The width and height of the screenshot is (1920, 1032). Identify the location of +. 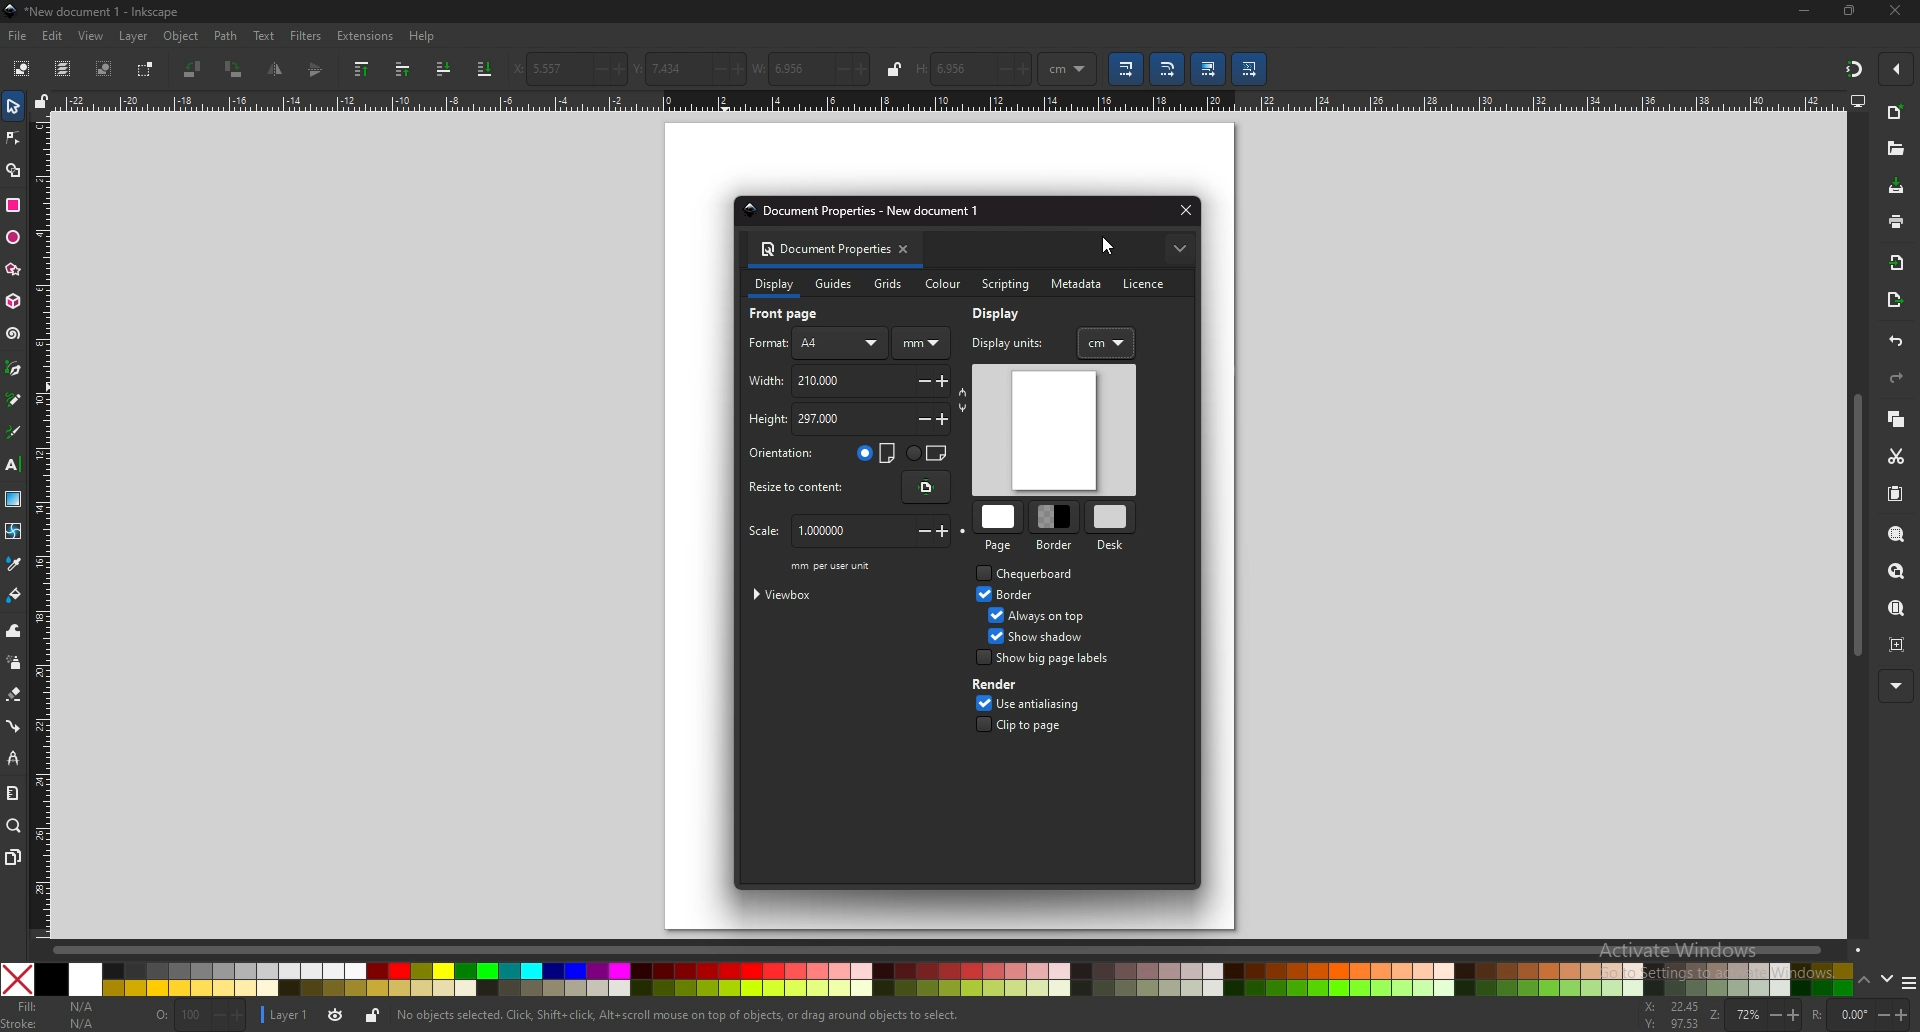
(1027, 70).